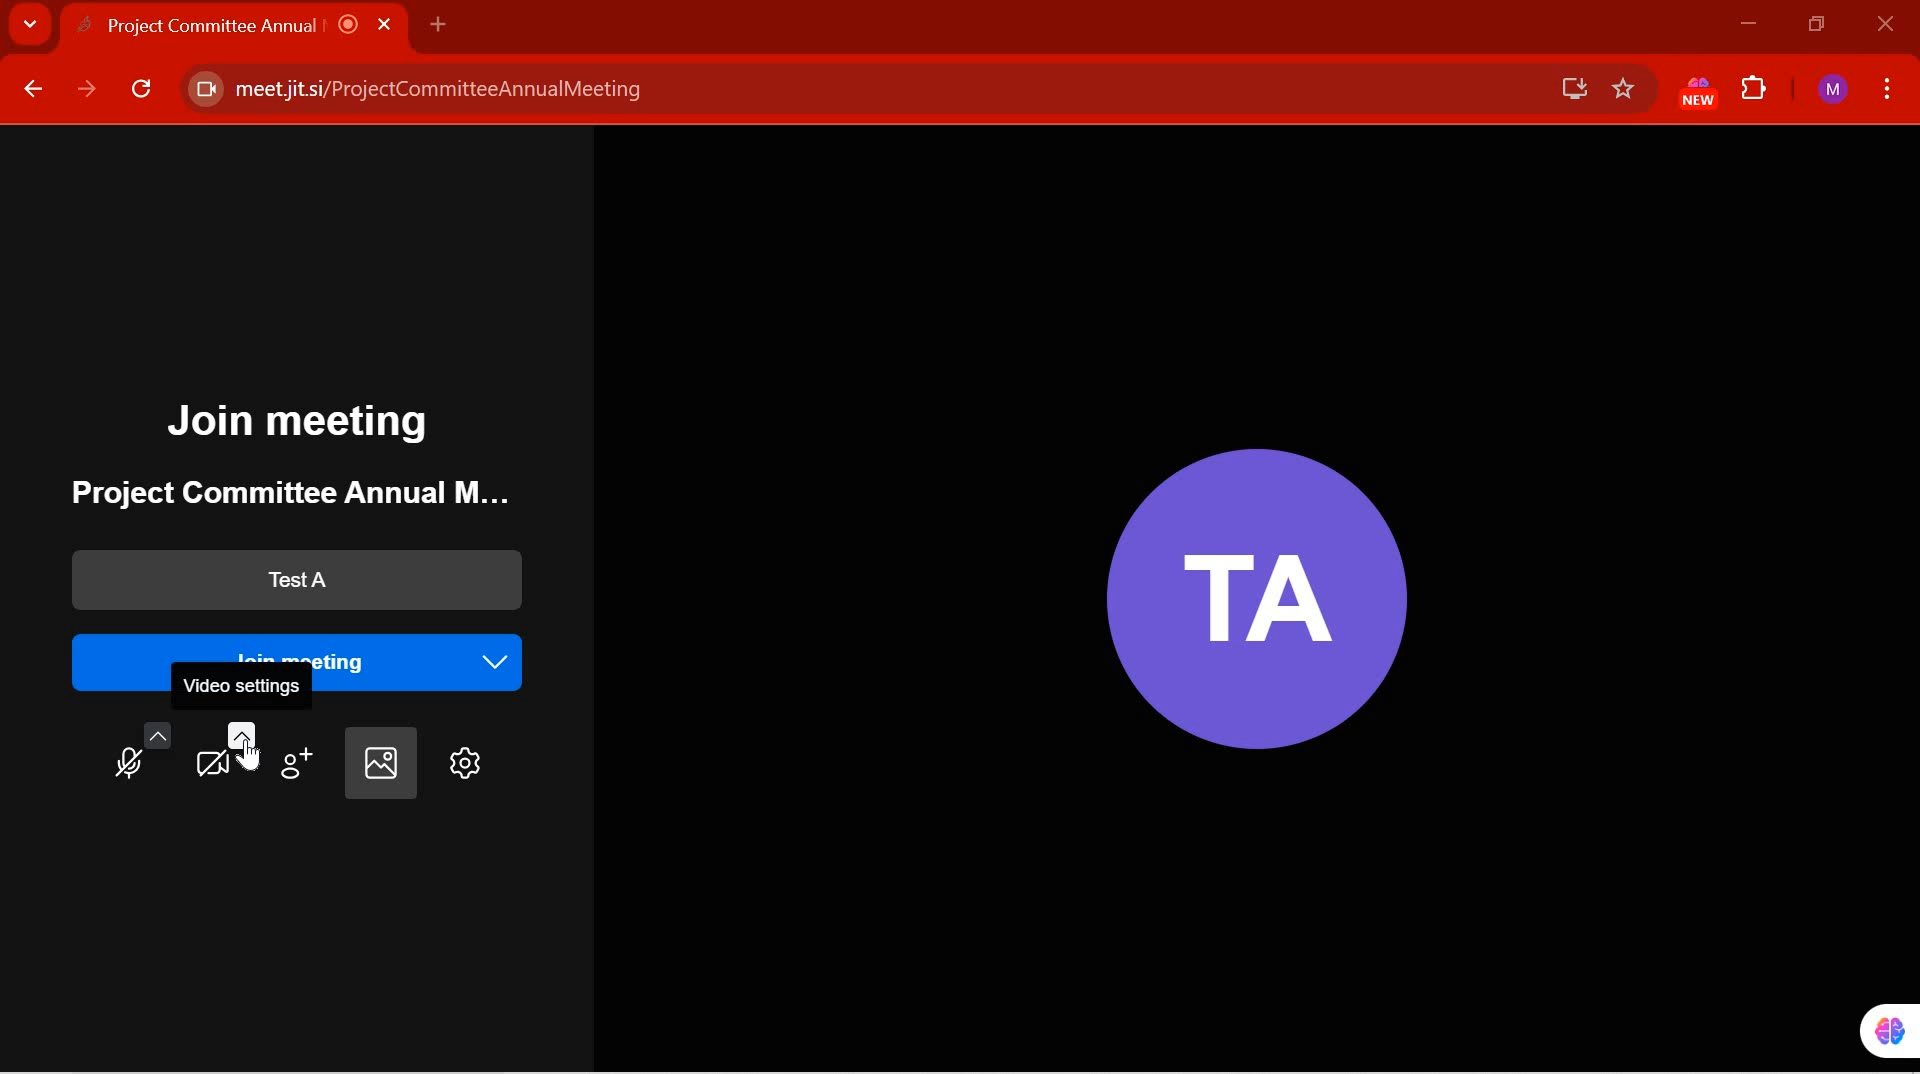 The height and width of the screenshot is (1074, 1920). Describe the element at coordinates (438, 23) in the screenshot. I see `ADD NEW TAB` at that location.